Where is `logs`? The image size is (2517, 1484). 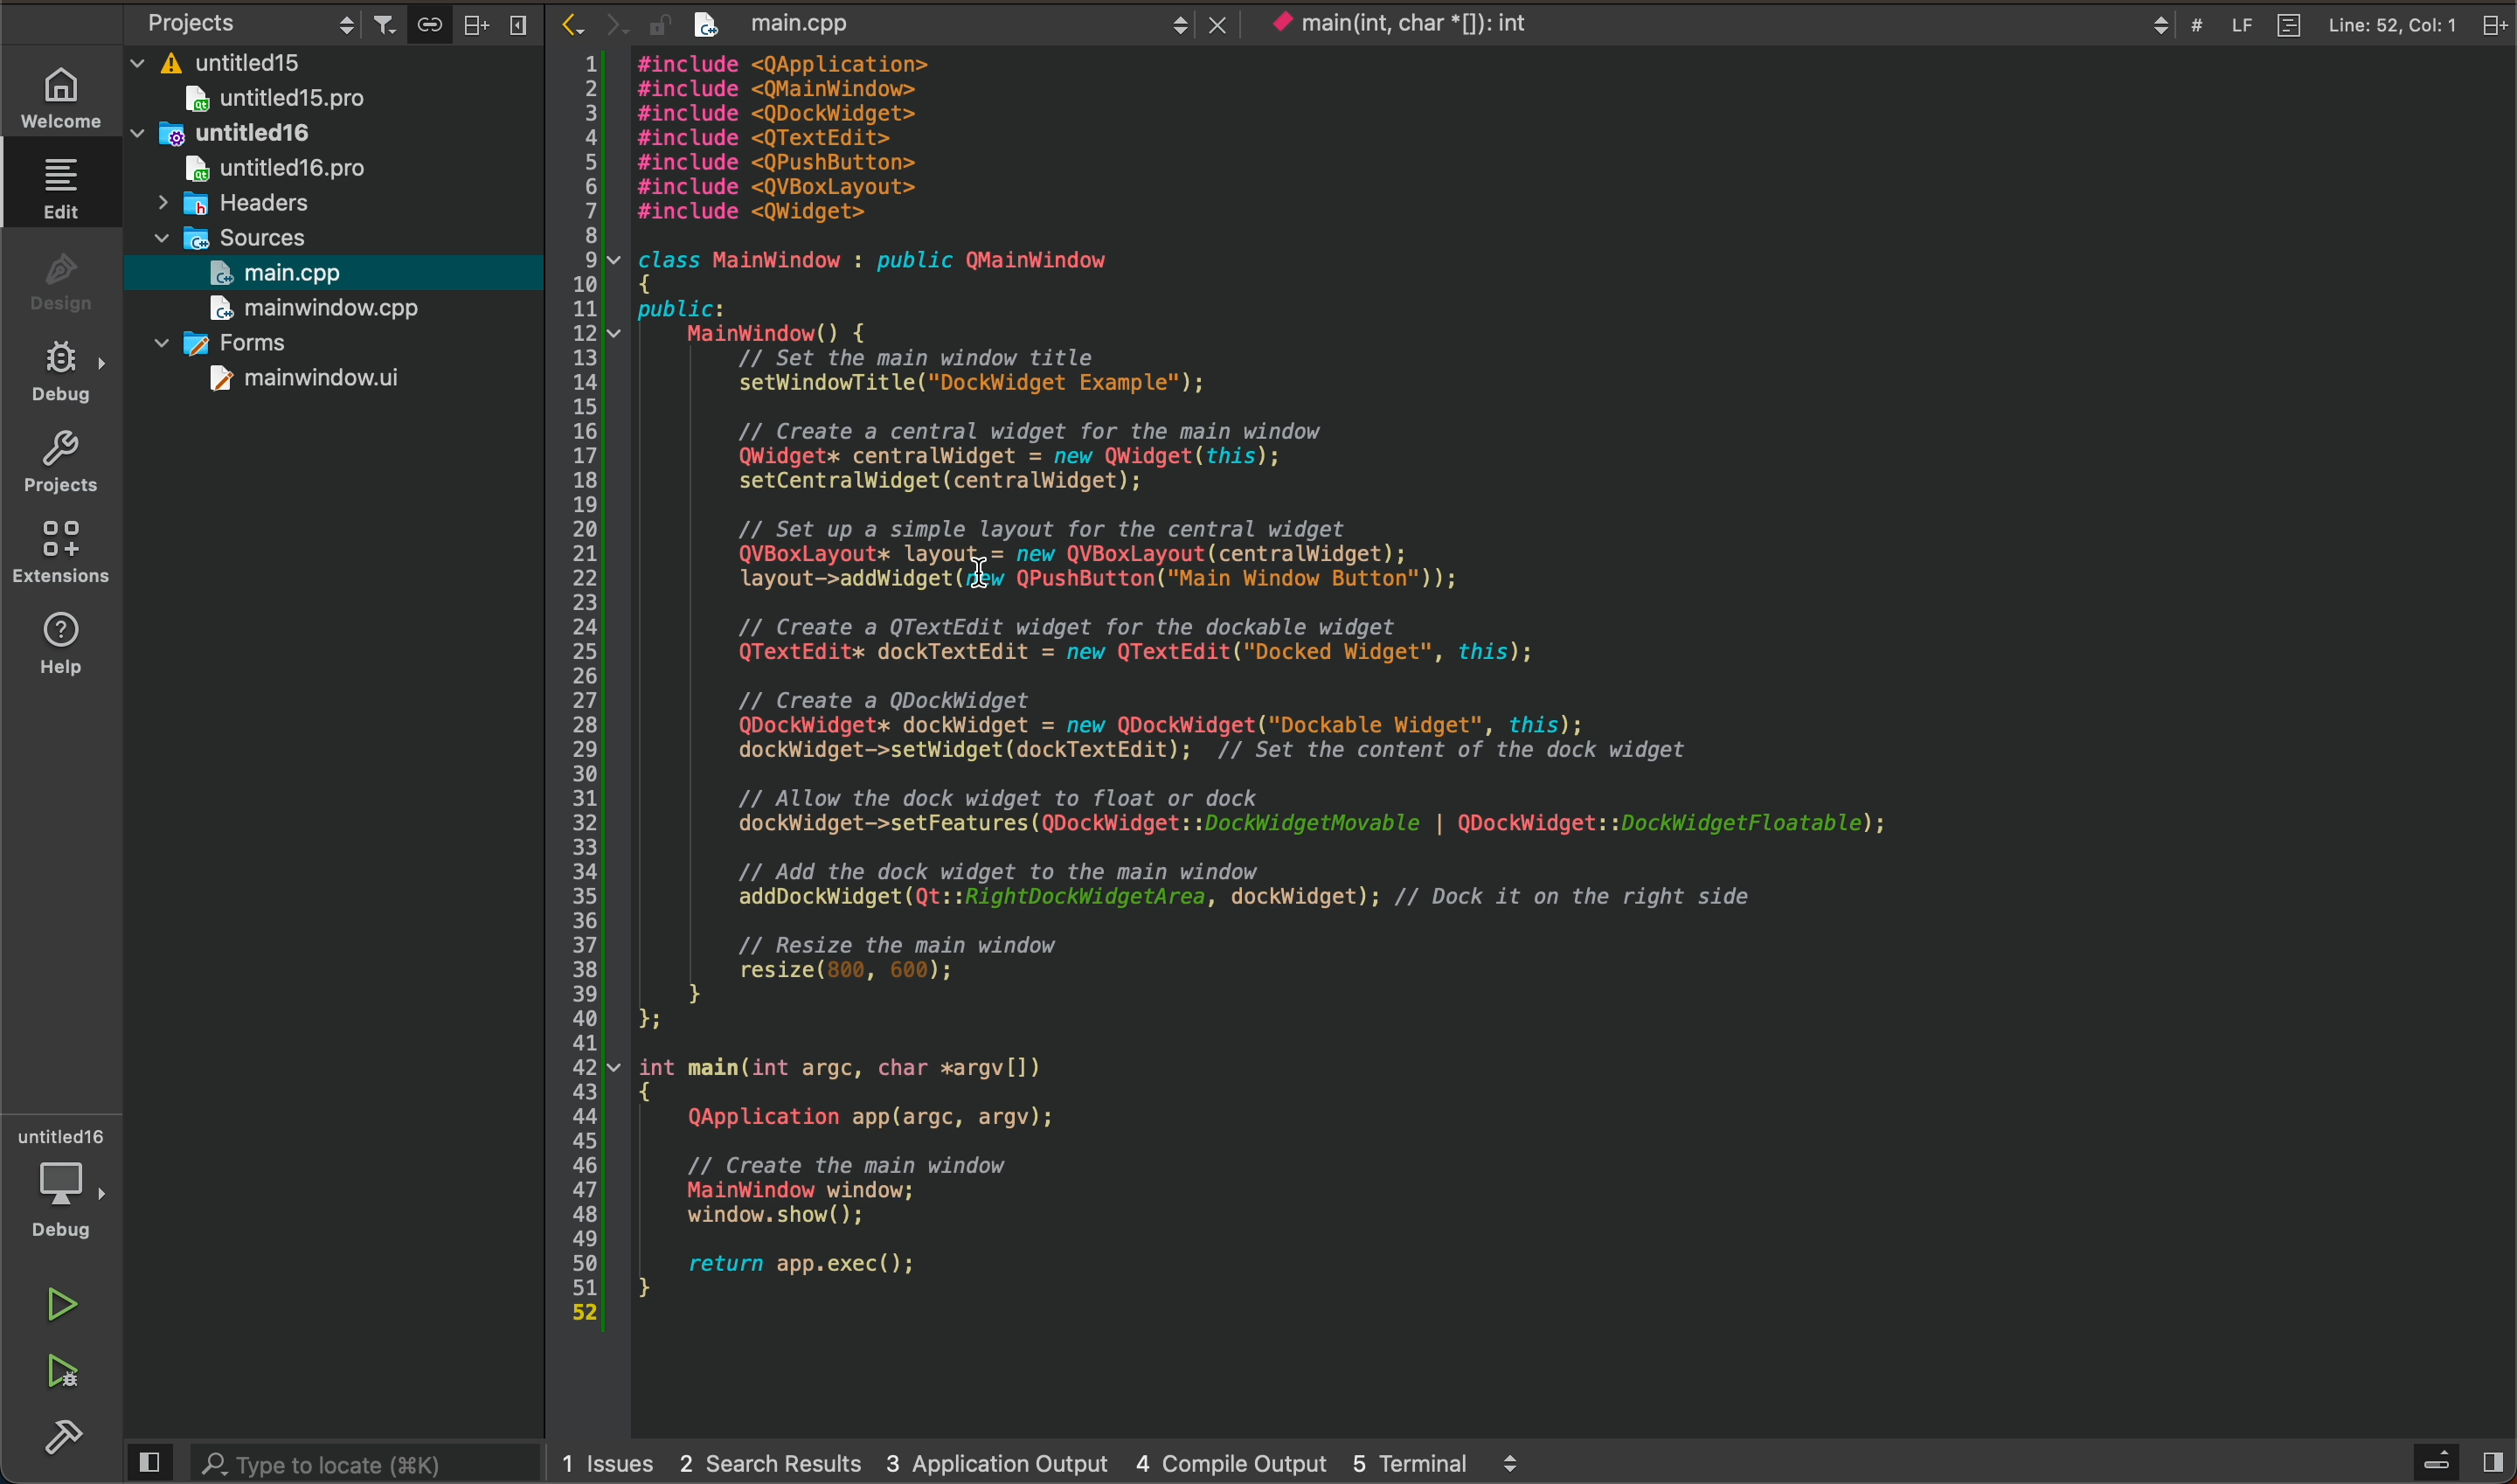
logs is located at coordinates (1053, 1464).